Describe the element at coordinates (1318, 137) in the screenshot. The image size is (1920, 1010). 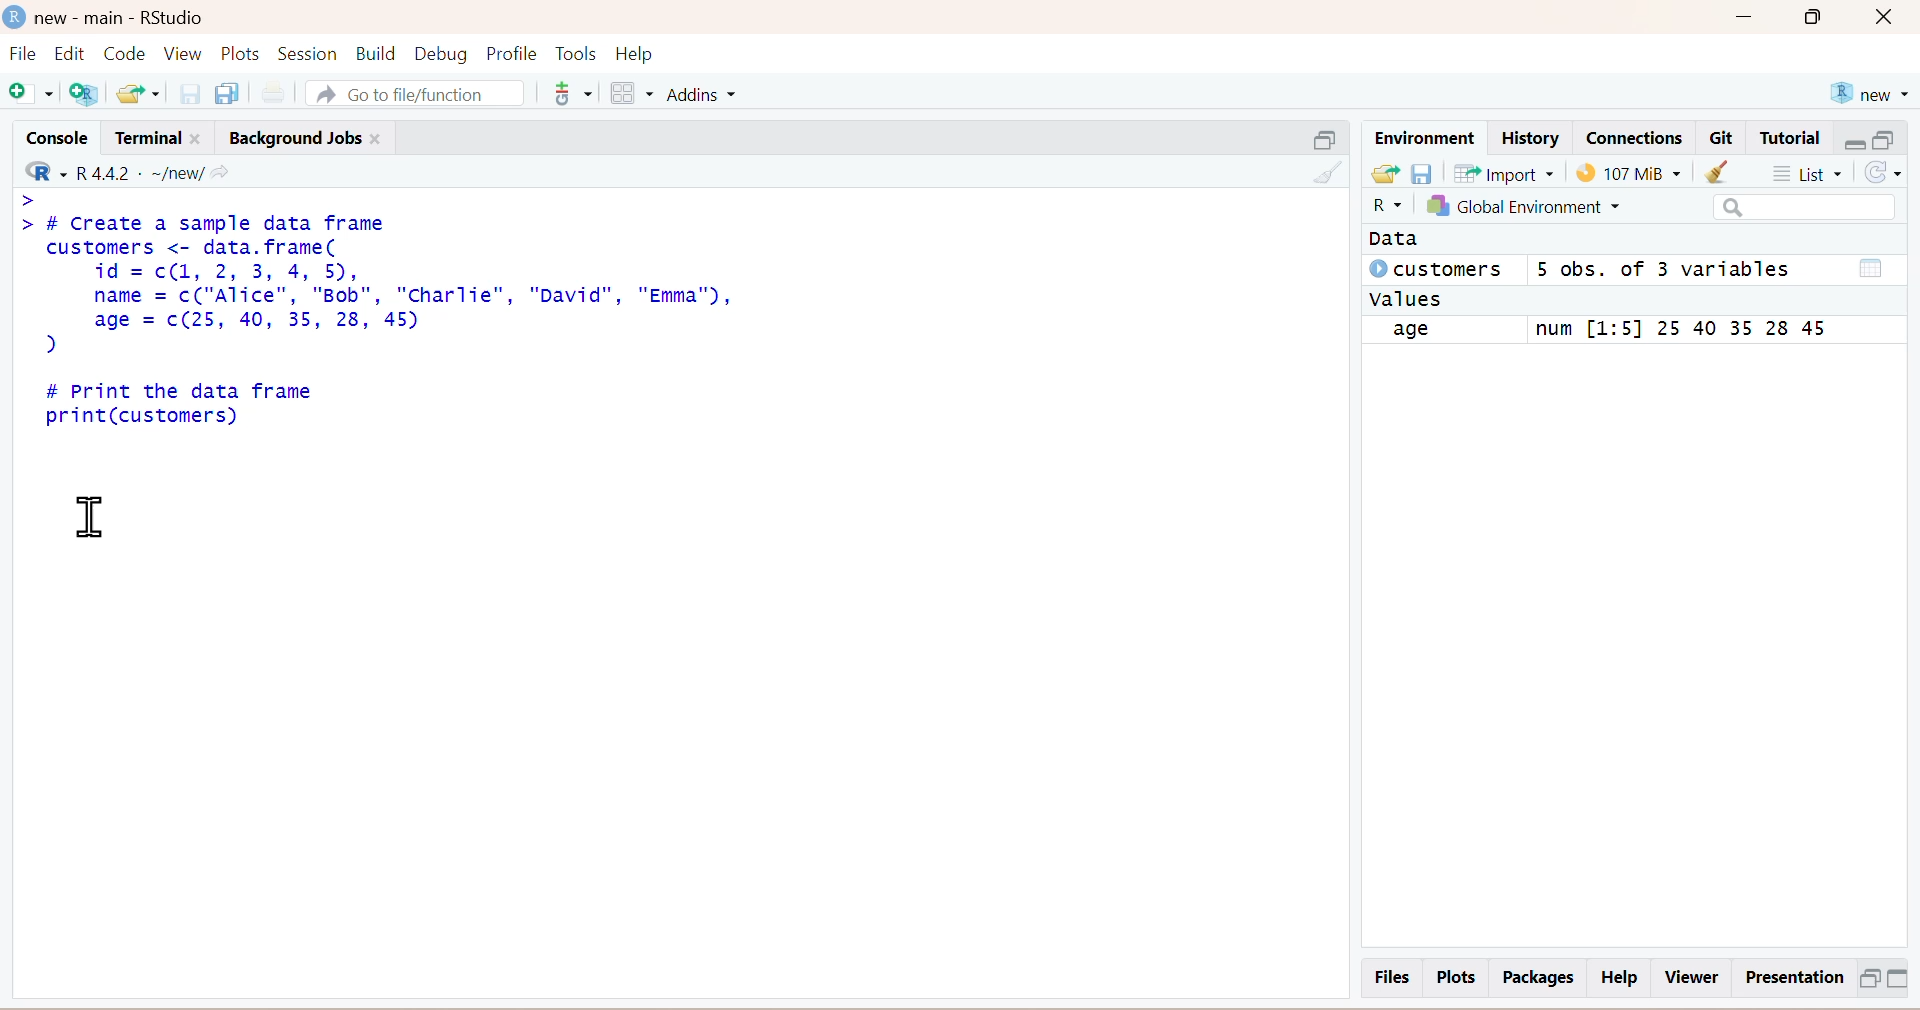
I see `Minimise` at that location.